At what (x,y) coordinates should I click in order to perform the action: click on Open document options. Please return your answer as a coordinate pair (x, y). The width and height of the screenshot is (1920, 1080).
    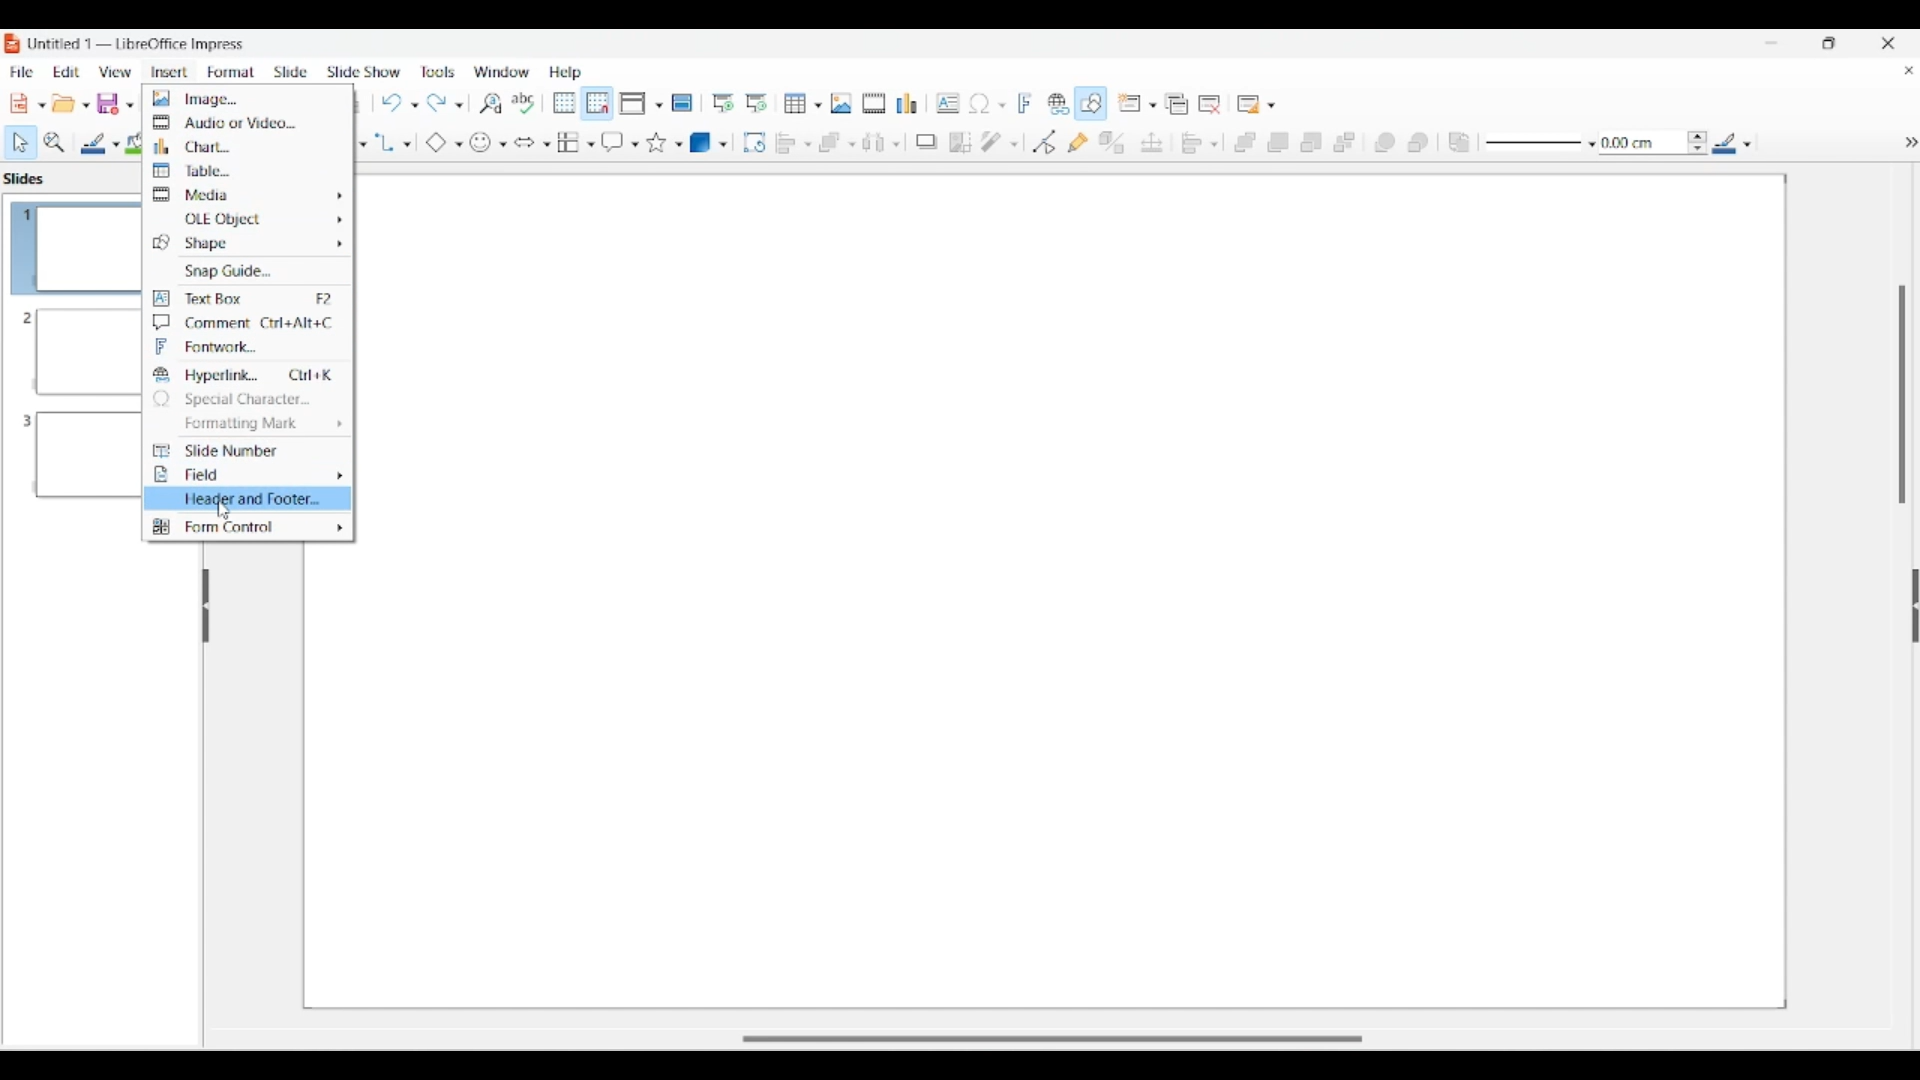
    Looking at the image, I should click on (70, 103).